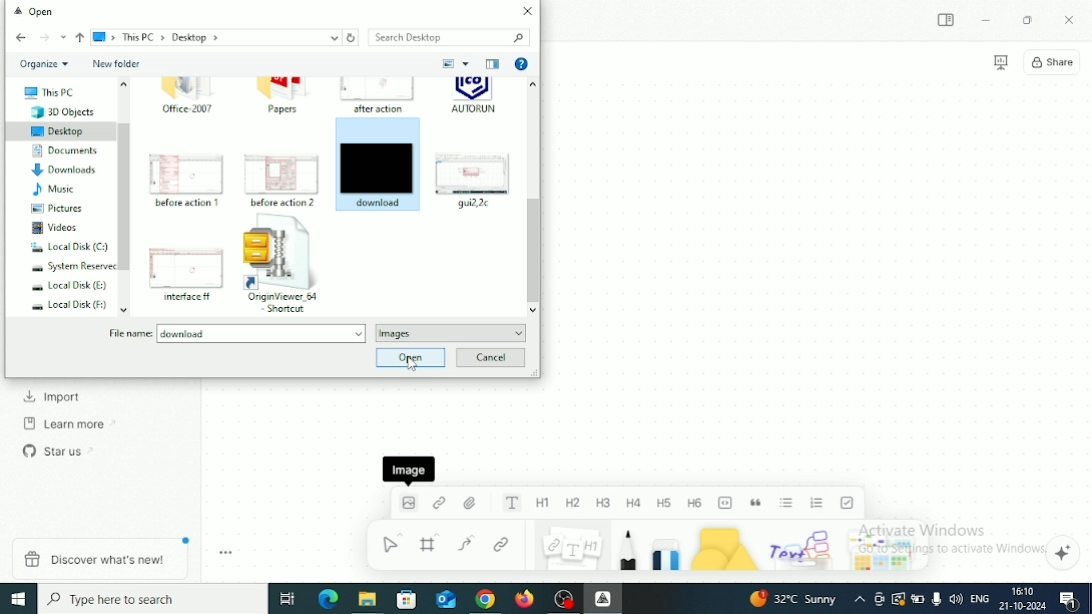 Image resolution: width=1092 pixels, height=614 pixels. Describe the element at coordinates (502, 546) in the screenshot. I see `Link` at that location.